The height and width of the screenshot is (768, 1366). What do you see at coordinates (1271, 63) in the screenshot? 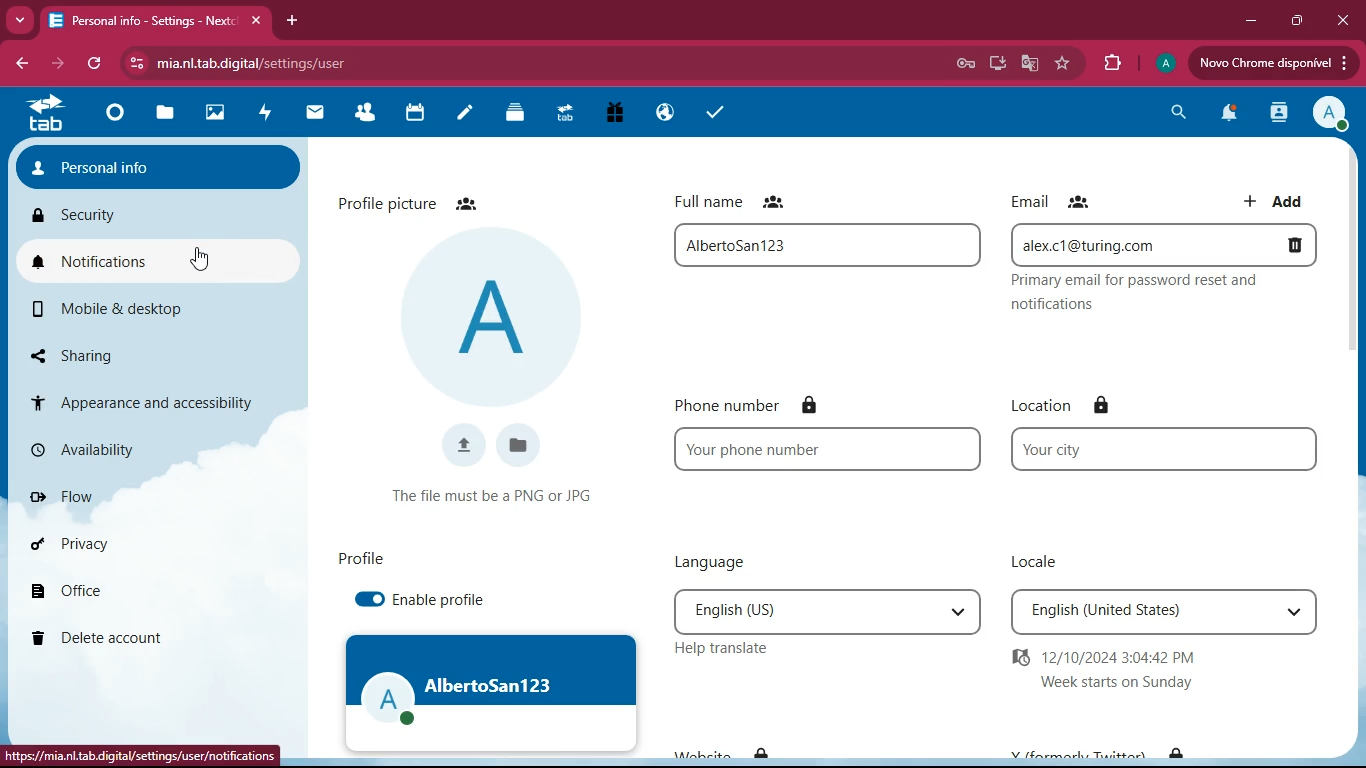
I see `update` at bounding box center [1271, 63].